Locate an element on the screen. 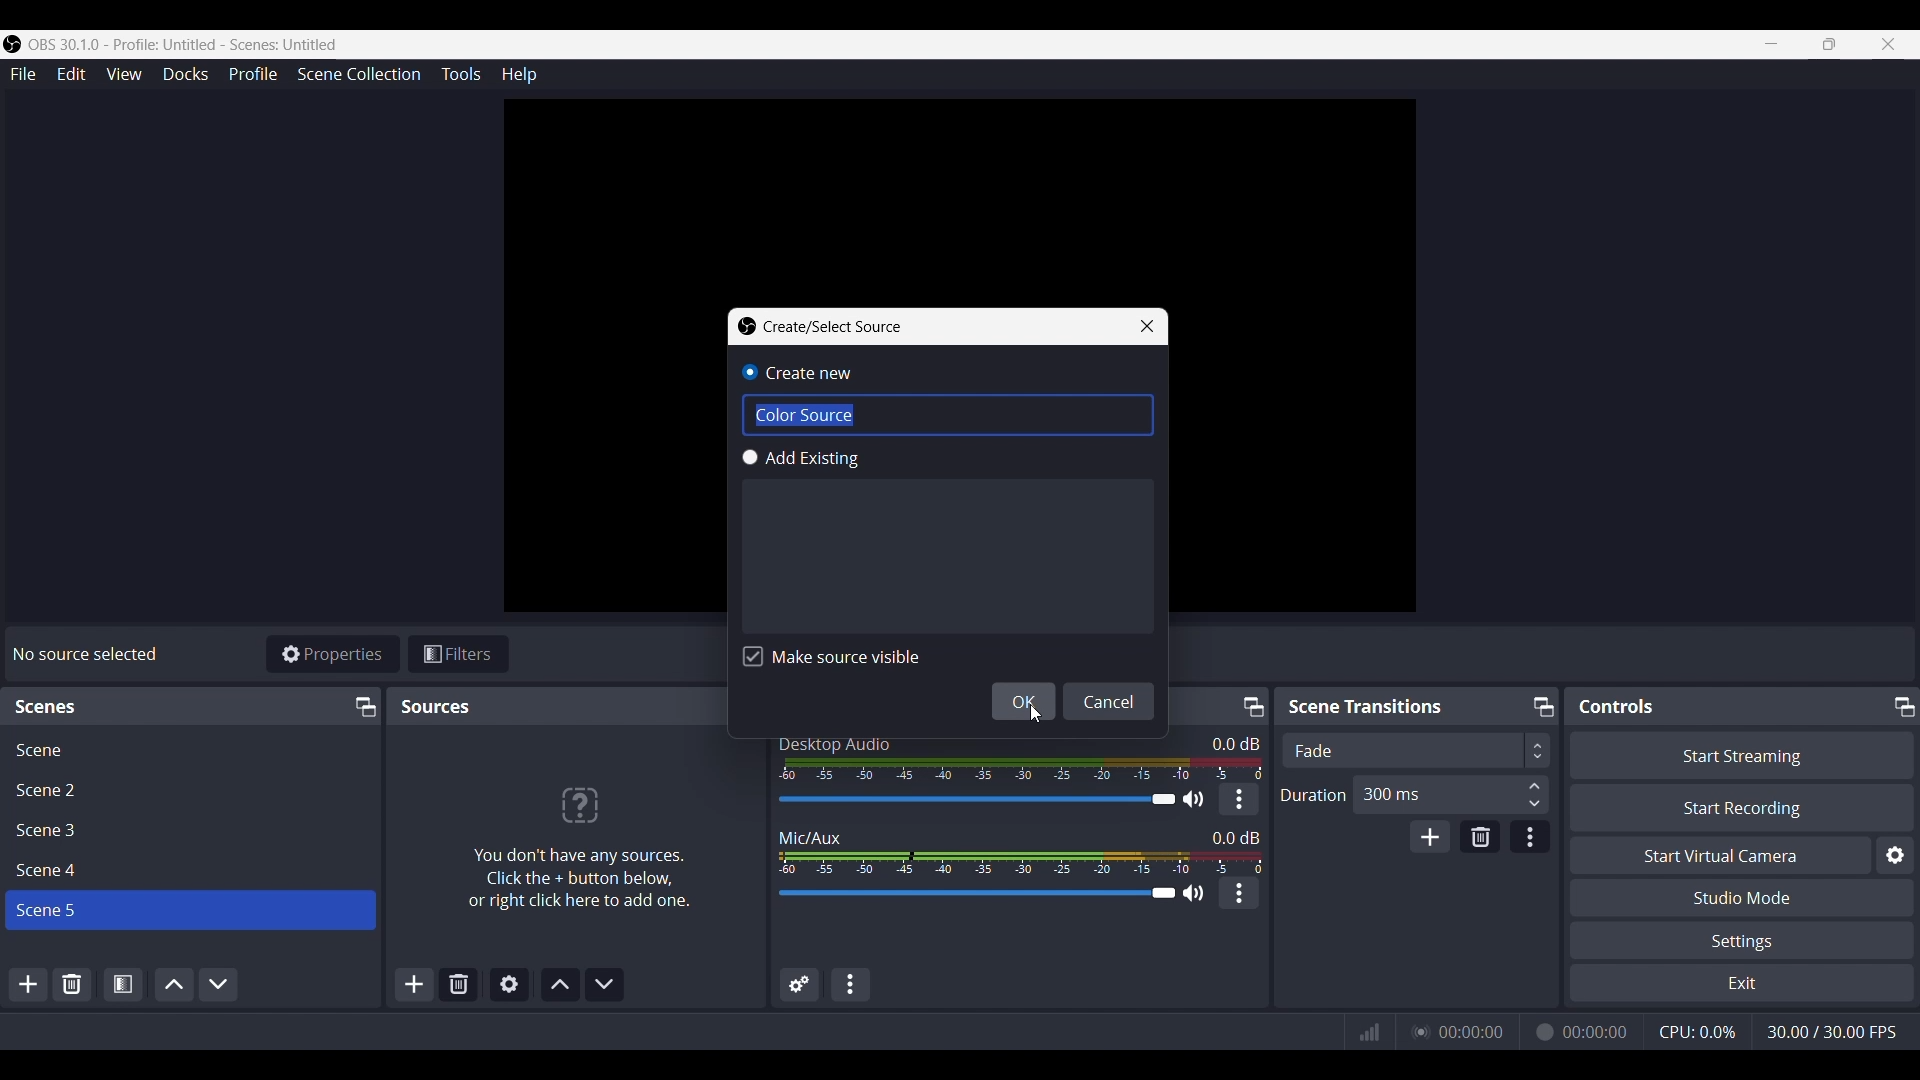 The height and width of the screenshot is (1080, 1920). Studio Mode is located at coordinates (1743, 897).